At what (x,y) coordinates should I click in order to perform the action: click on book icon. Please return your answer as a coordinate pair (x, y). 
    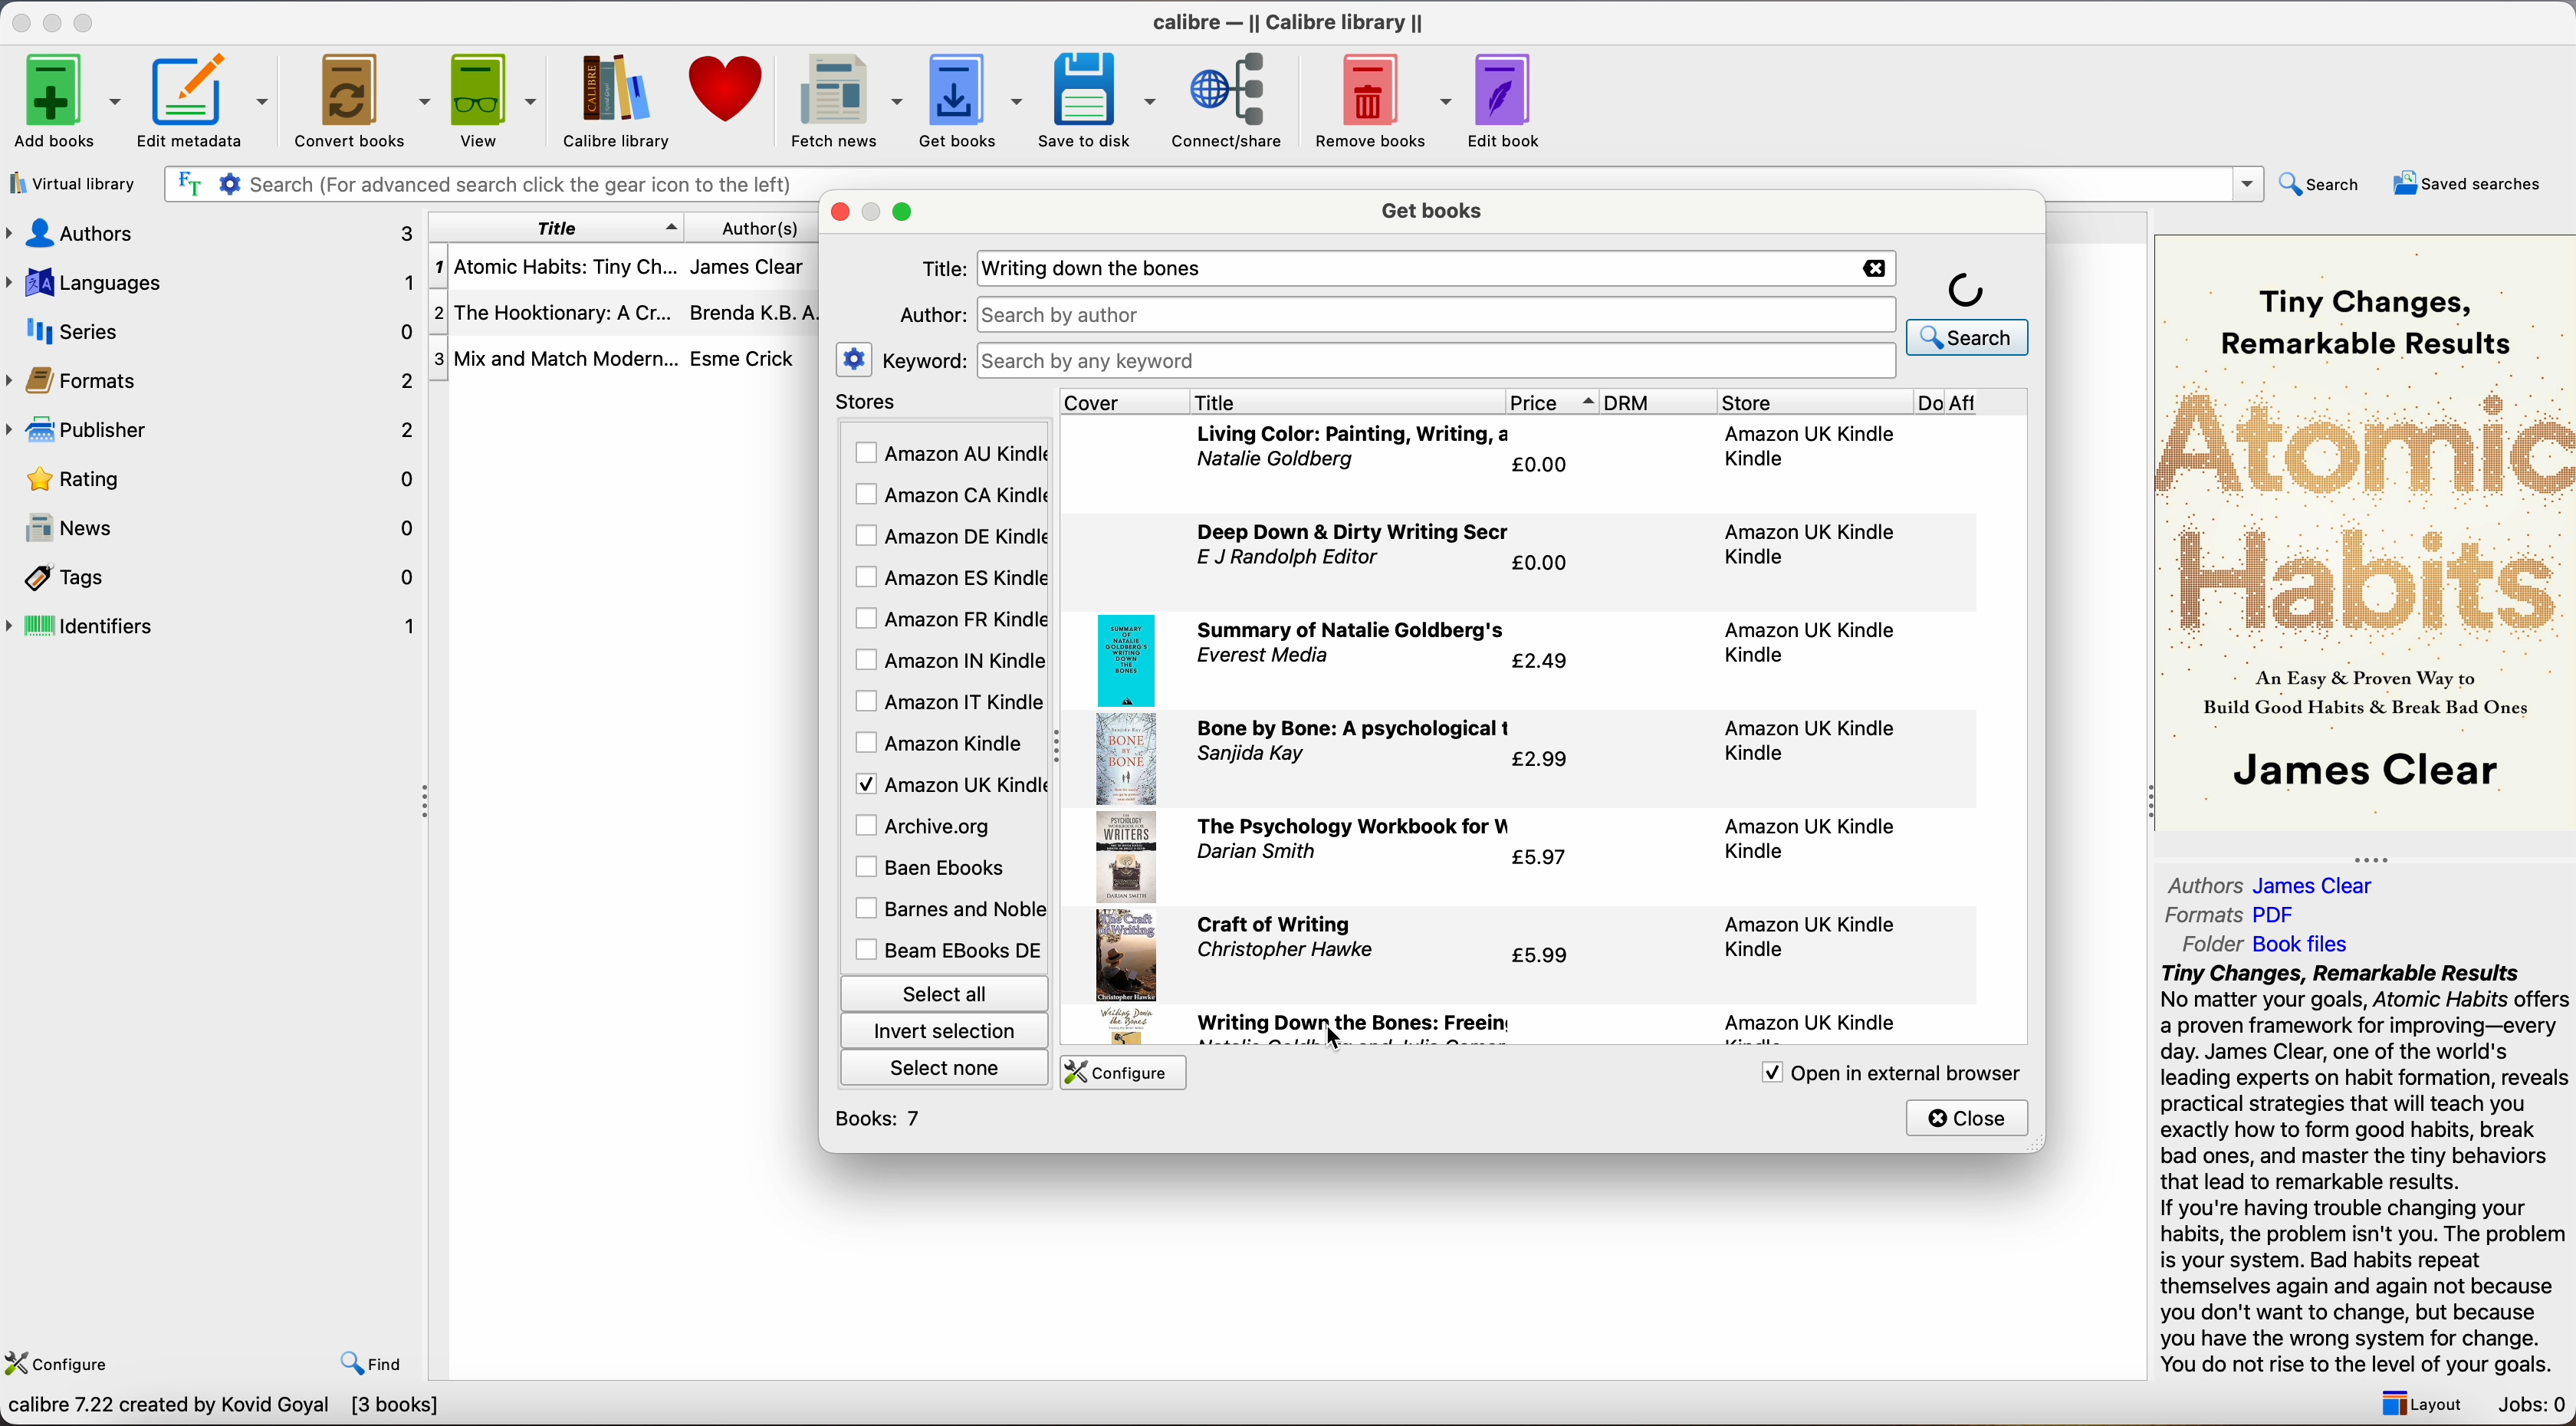
    Looking at the image, I should click on (1125, 859).